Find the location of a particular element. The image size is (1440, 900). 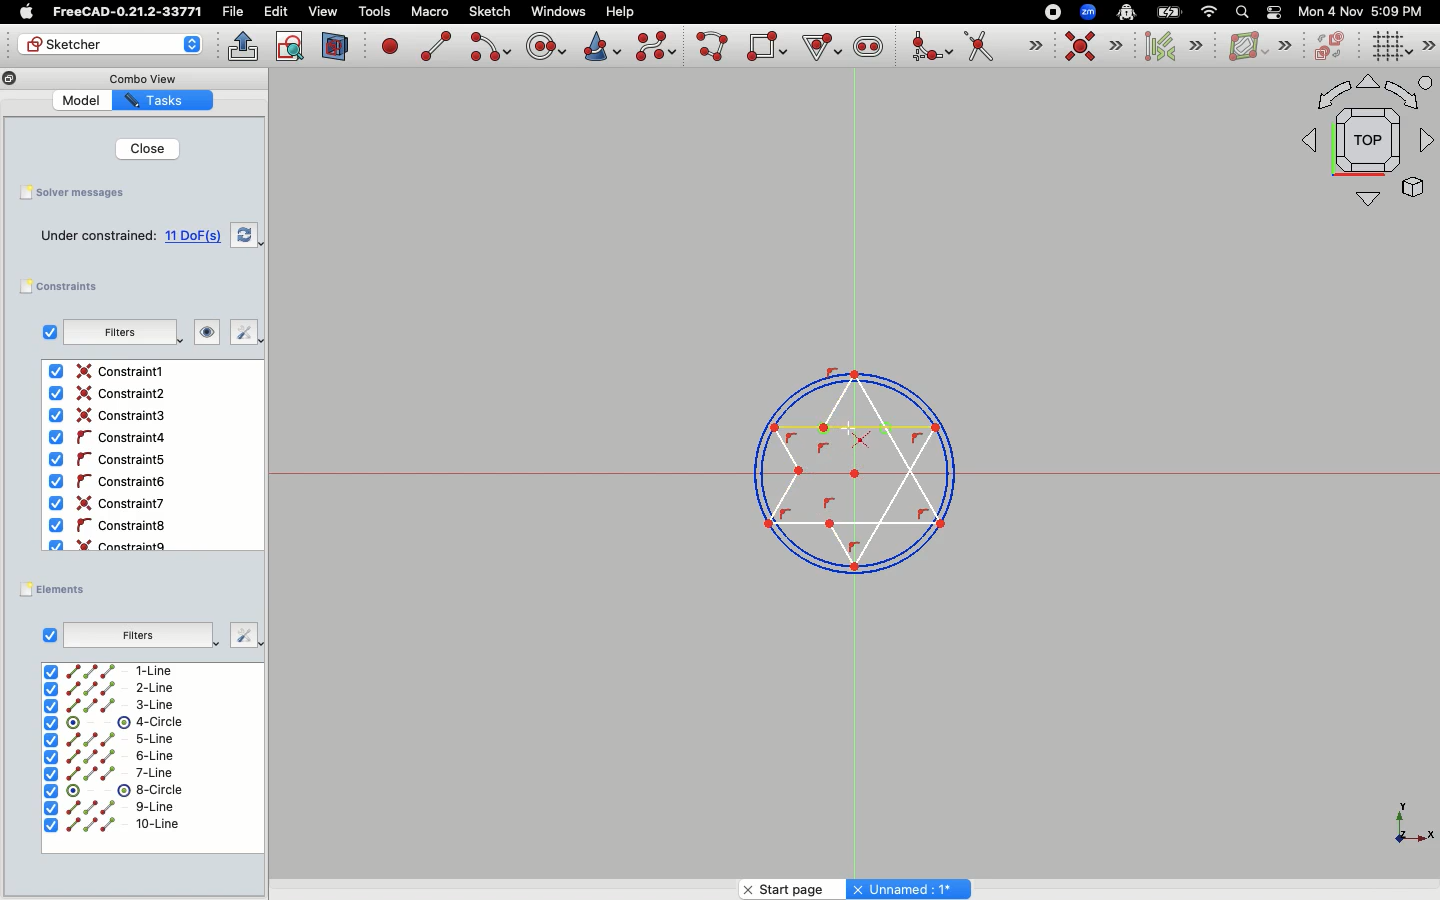

Network is located at coordinates (1210, 12).